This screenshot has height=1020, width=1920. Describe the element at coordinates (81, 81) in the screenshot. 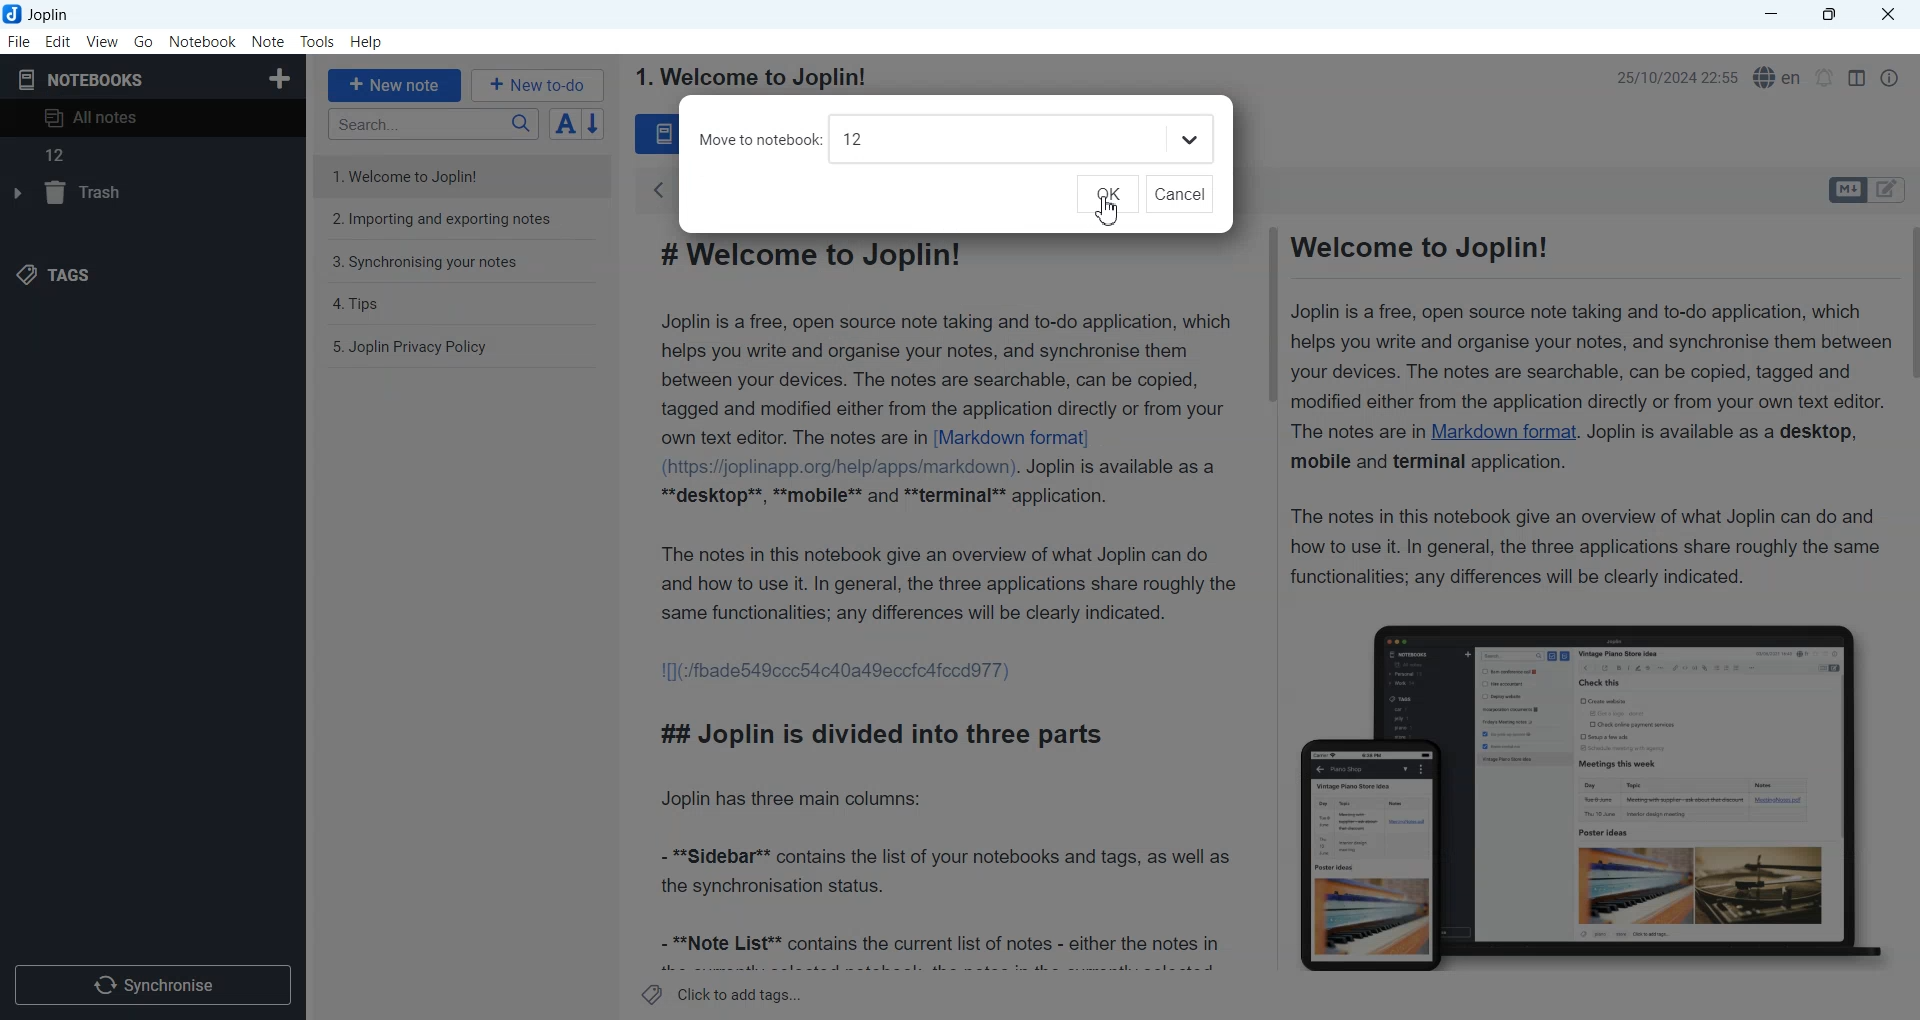

I see `Notebooks` at that location.